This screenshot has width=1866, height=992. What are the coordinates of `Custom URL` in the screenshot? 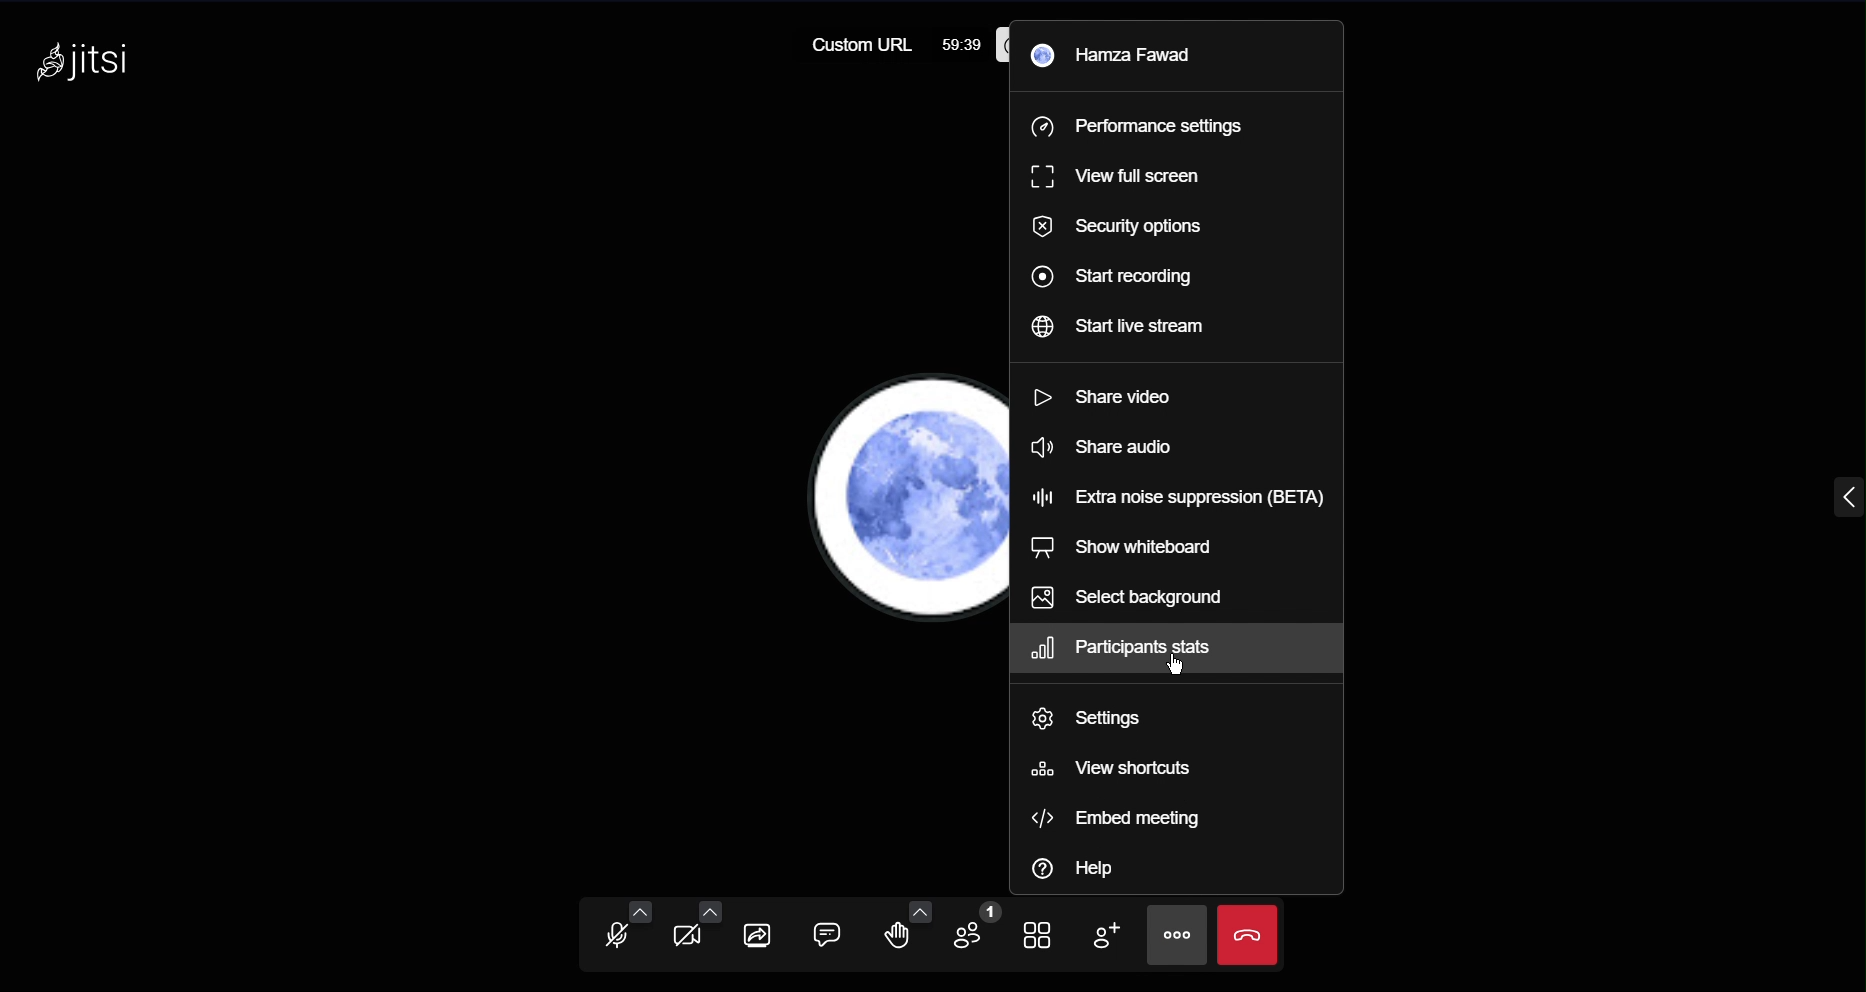 It's located at (860, 44).